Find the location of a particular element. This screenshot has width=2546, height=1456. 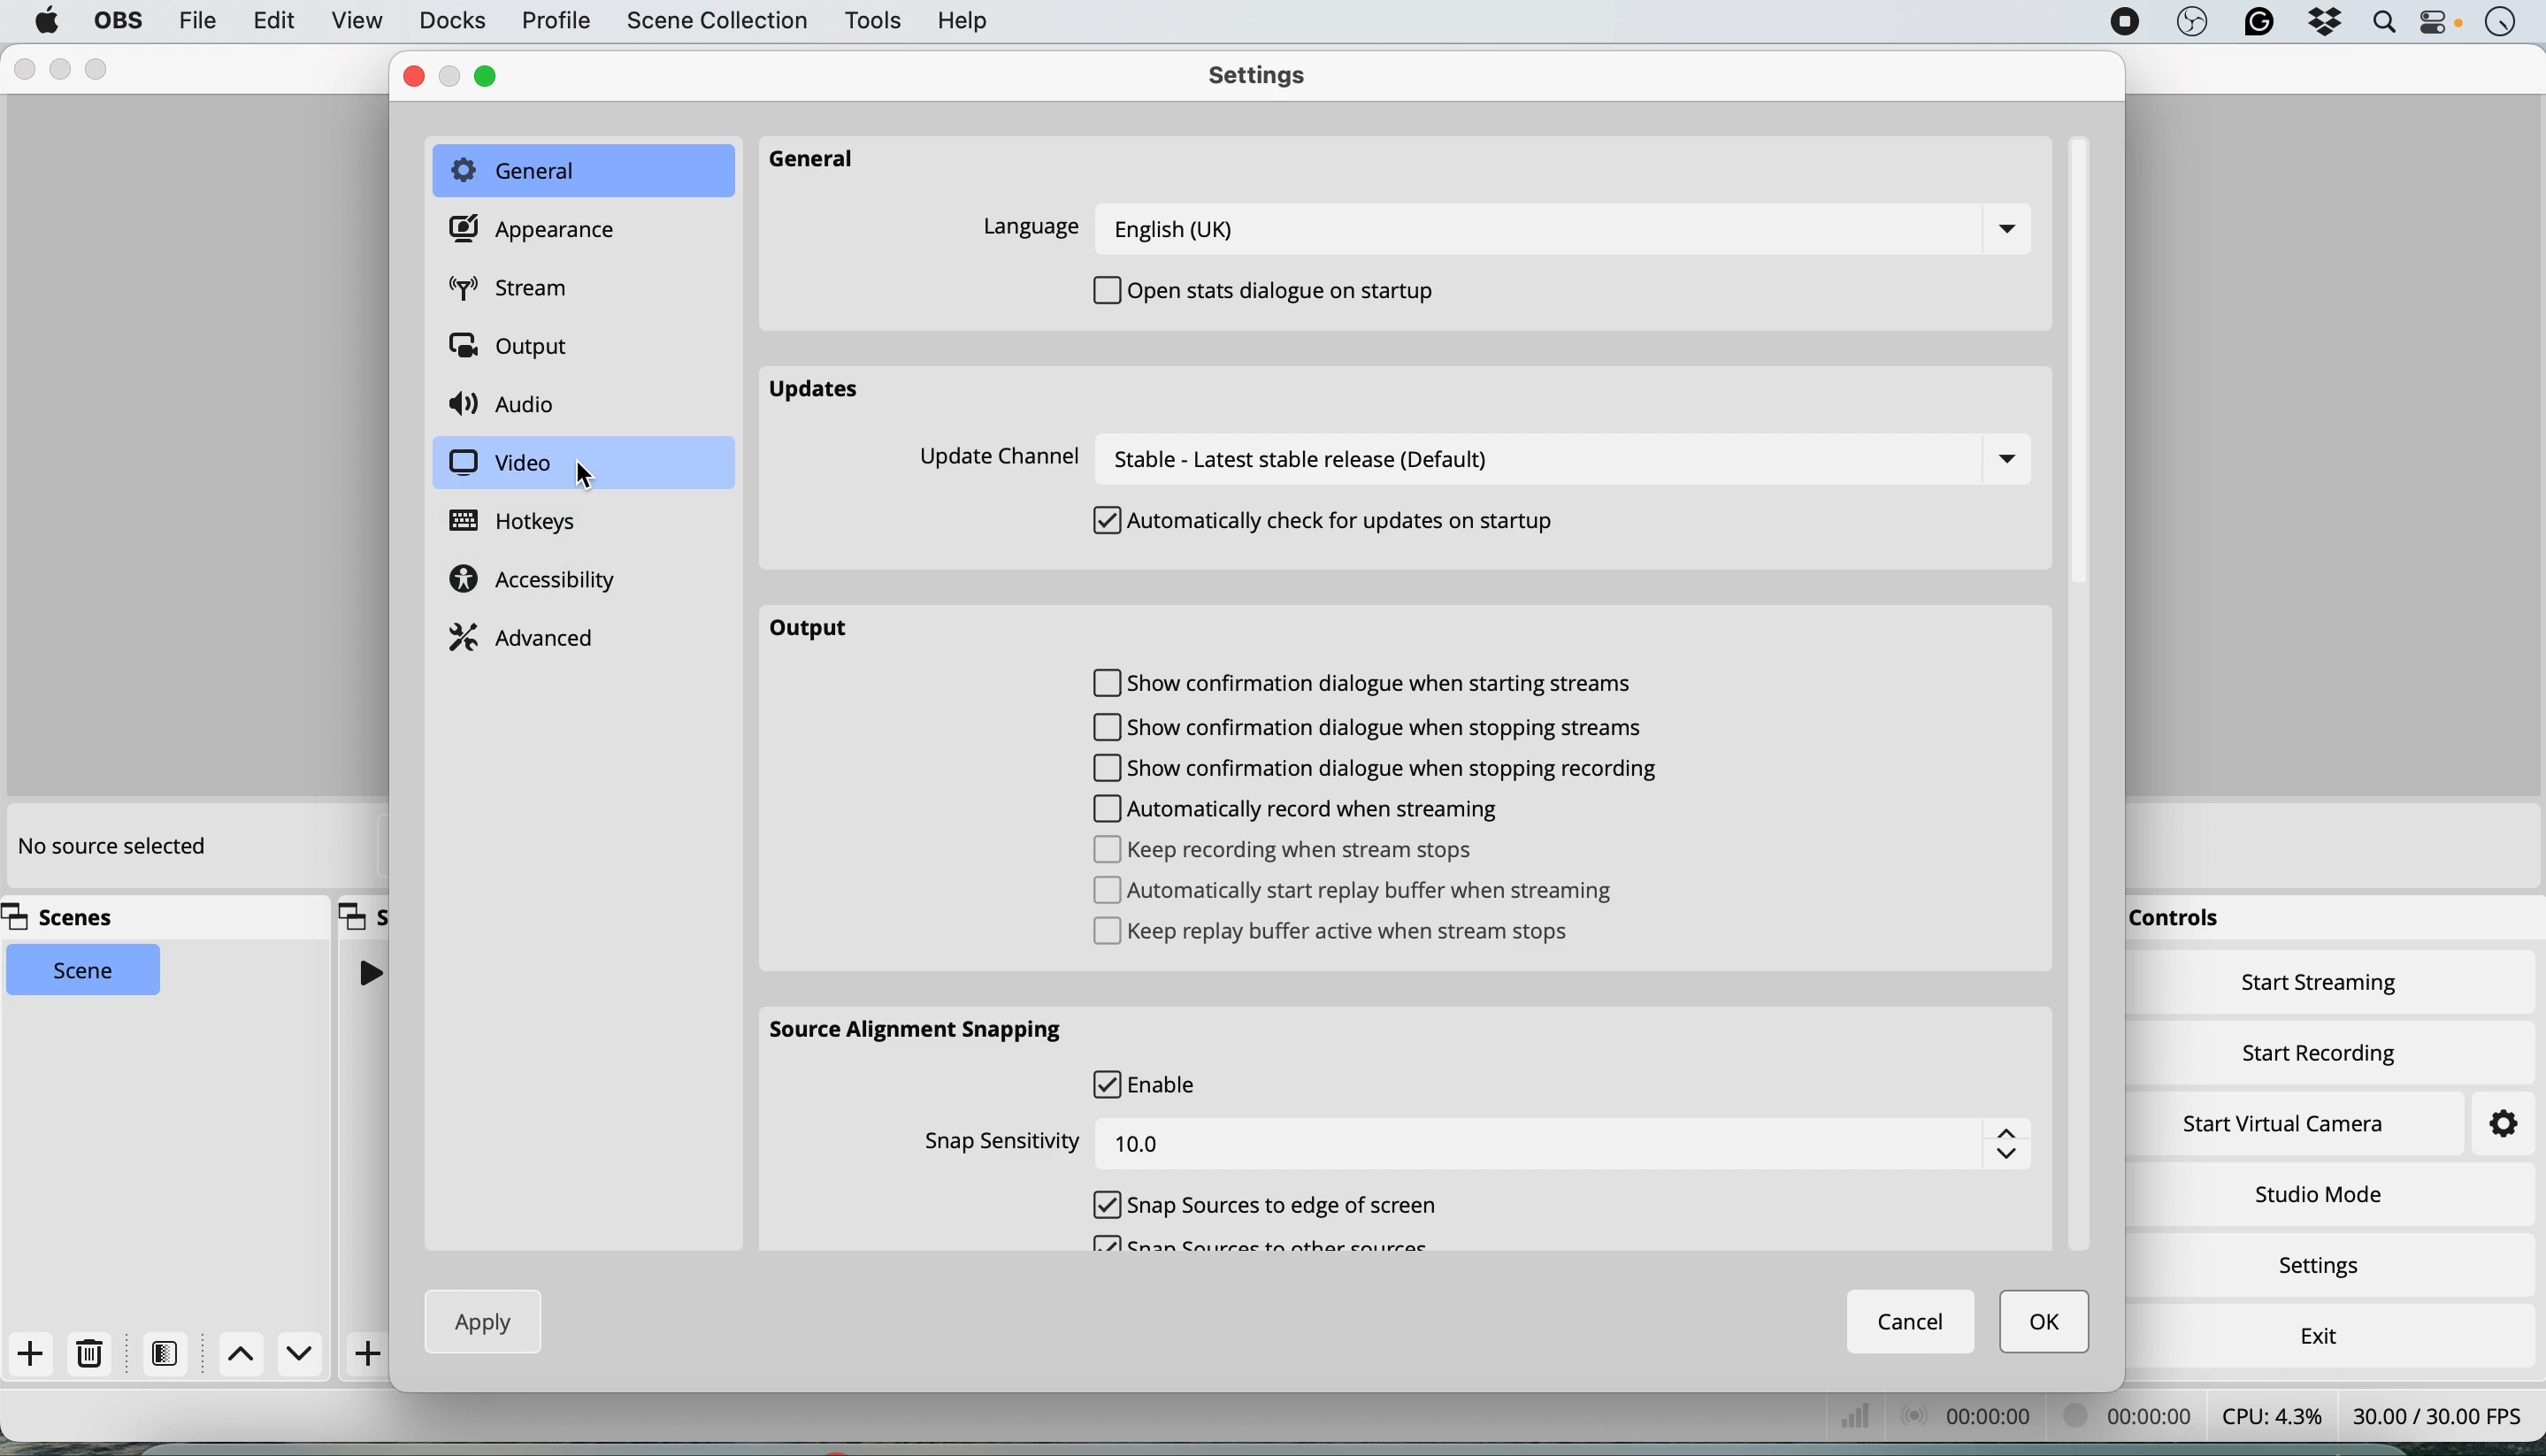

scene is located at coordinates (85, 971).